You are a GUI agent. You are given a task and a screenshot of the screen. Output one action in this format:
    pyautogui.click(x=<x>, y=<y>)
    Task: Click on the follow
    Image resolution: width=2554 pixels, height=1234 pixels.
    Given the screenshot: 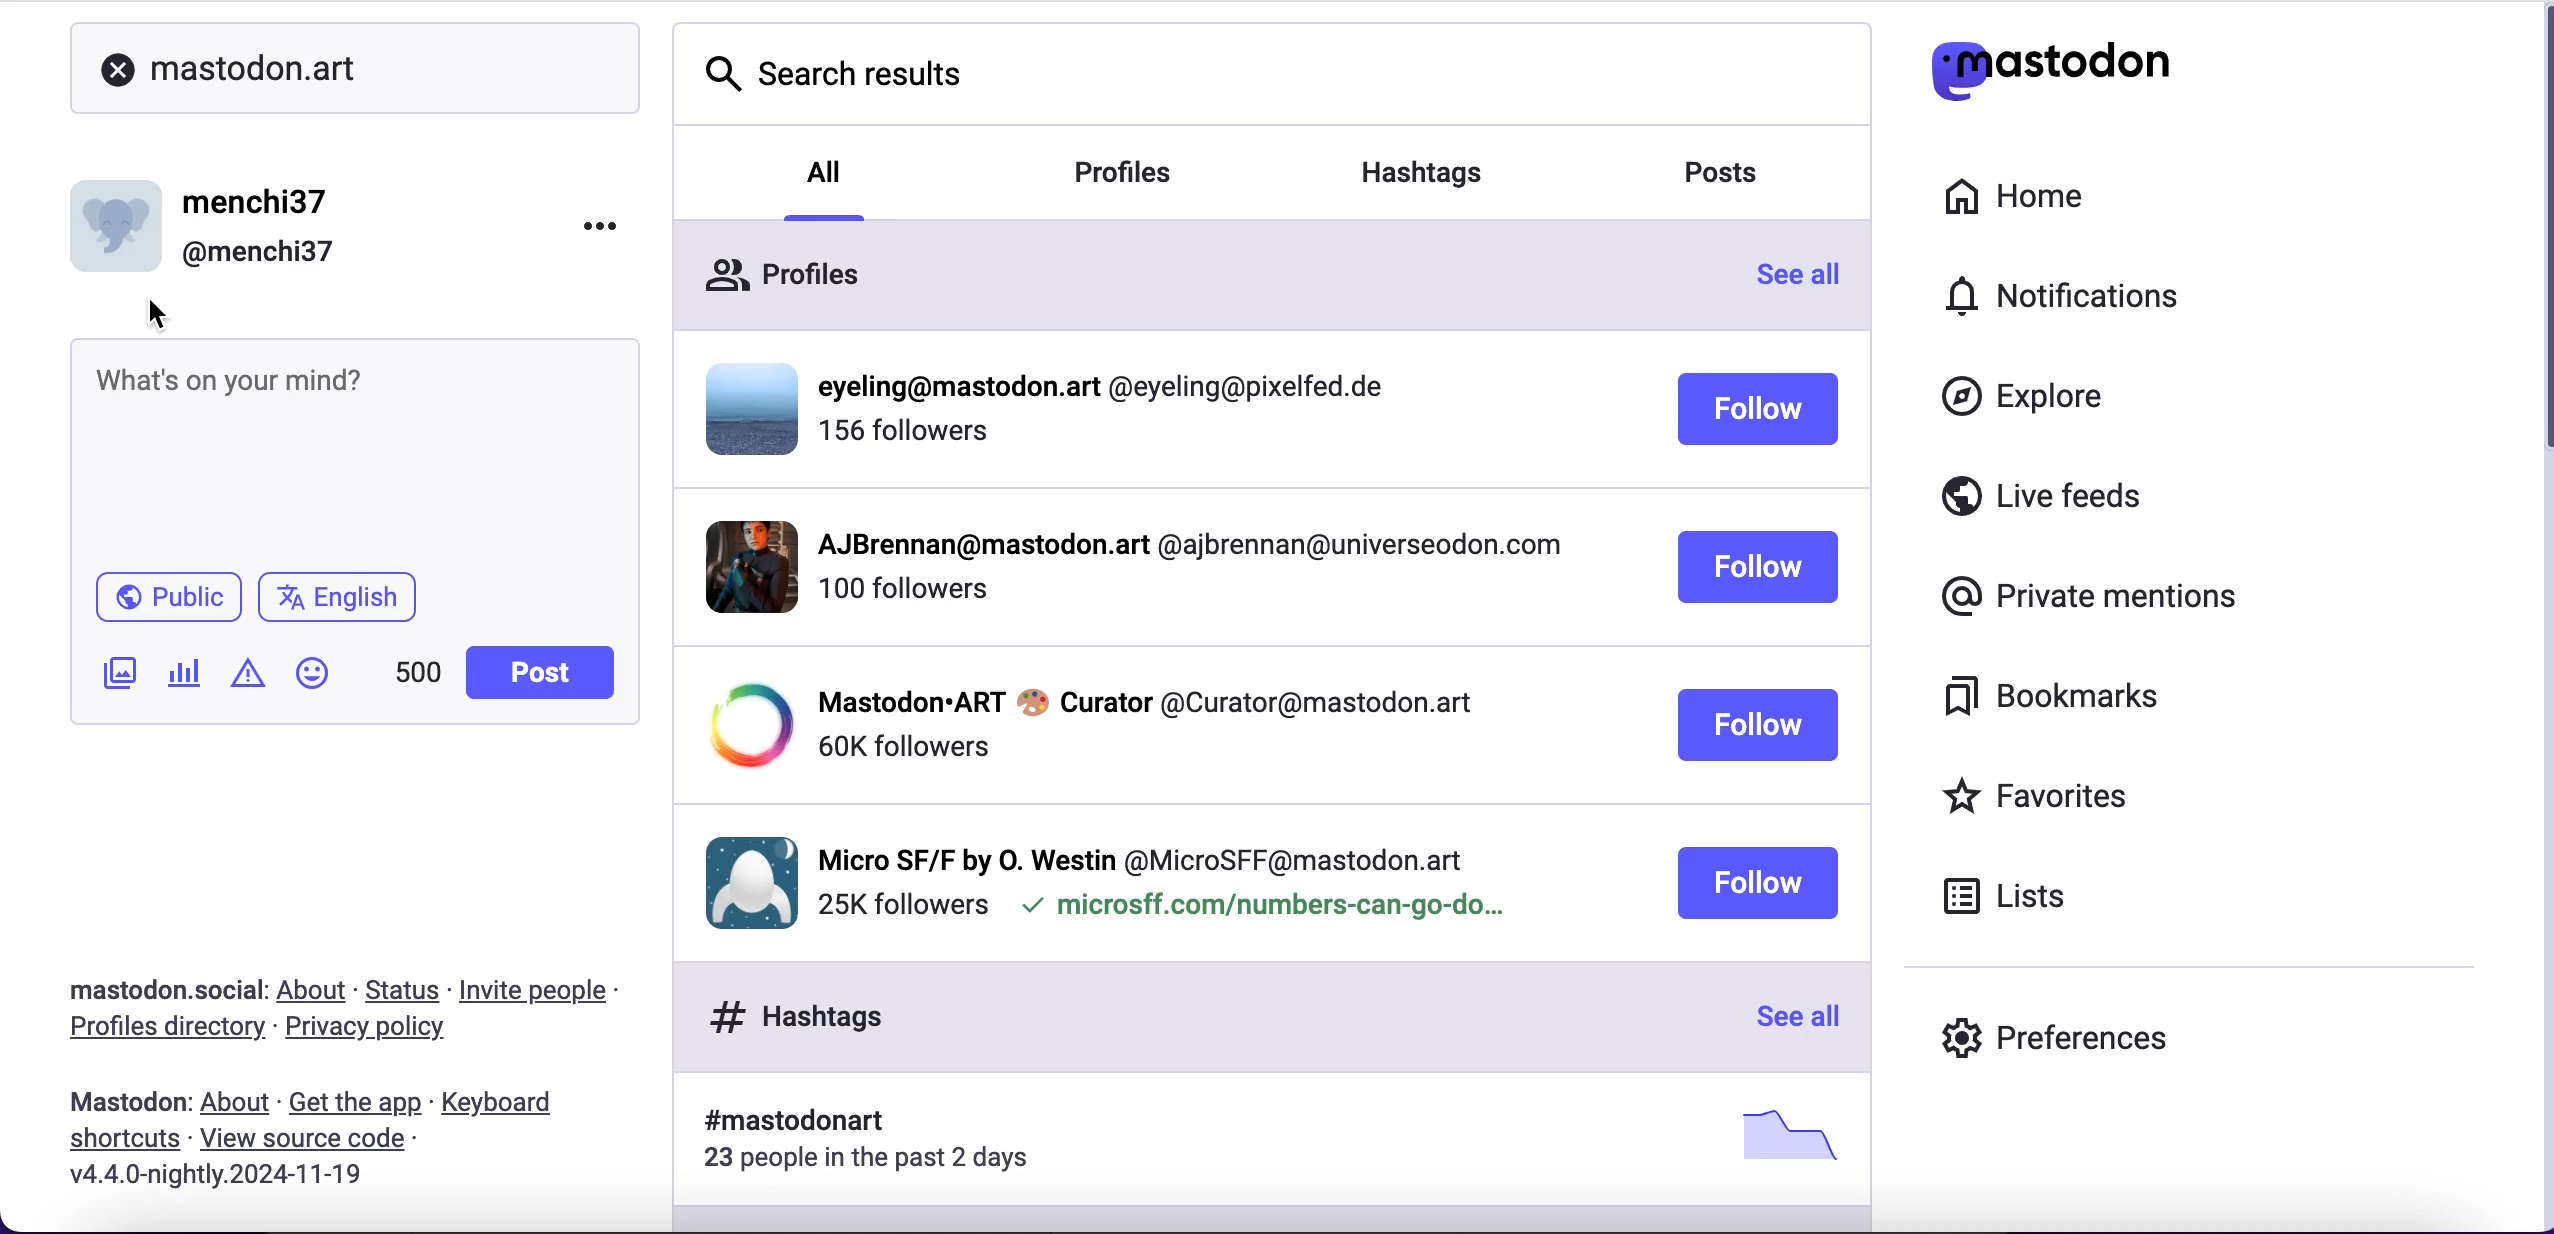 What is the action you would take?
    pyautogui.click(x=1759, y=725)
    